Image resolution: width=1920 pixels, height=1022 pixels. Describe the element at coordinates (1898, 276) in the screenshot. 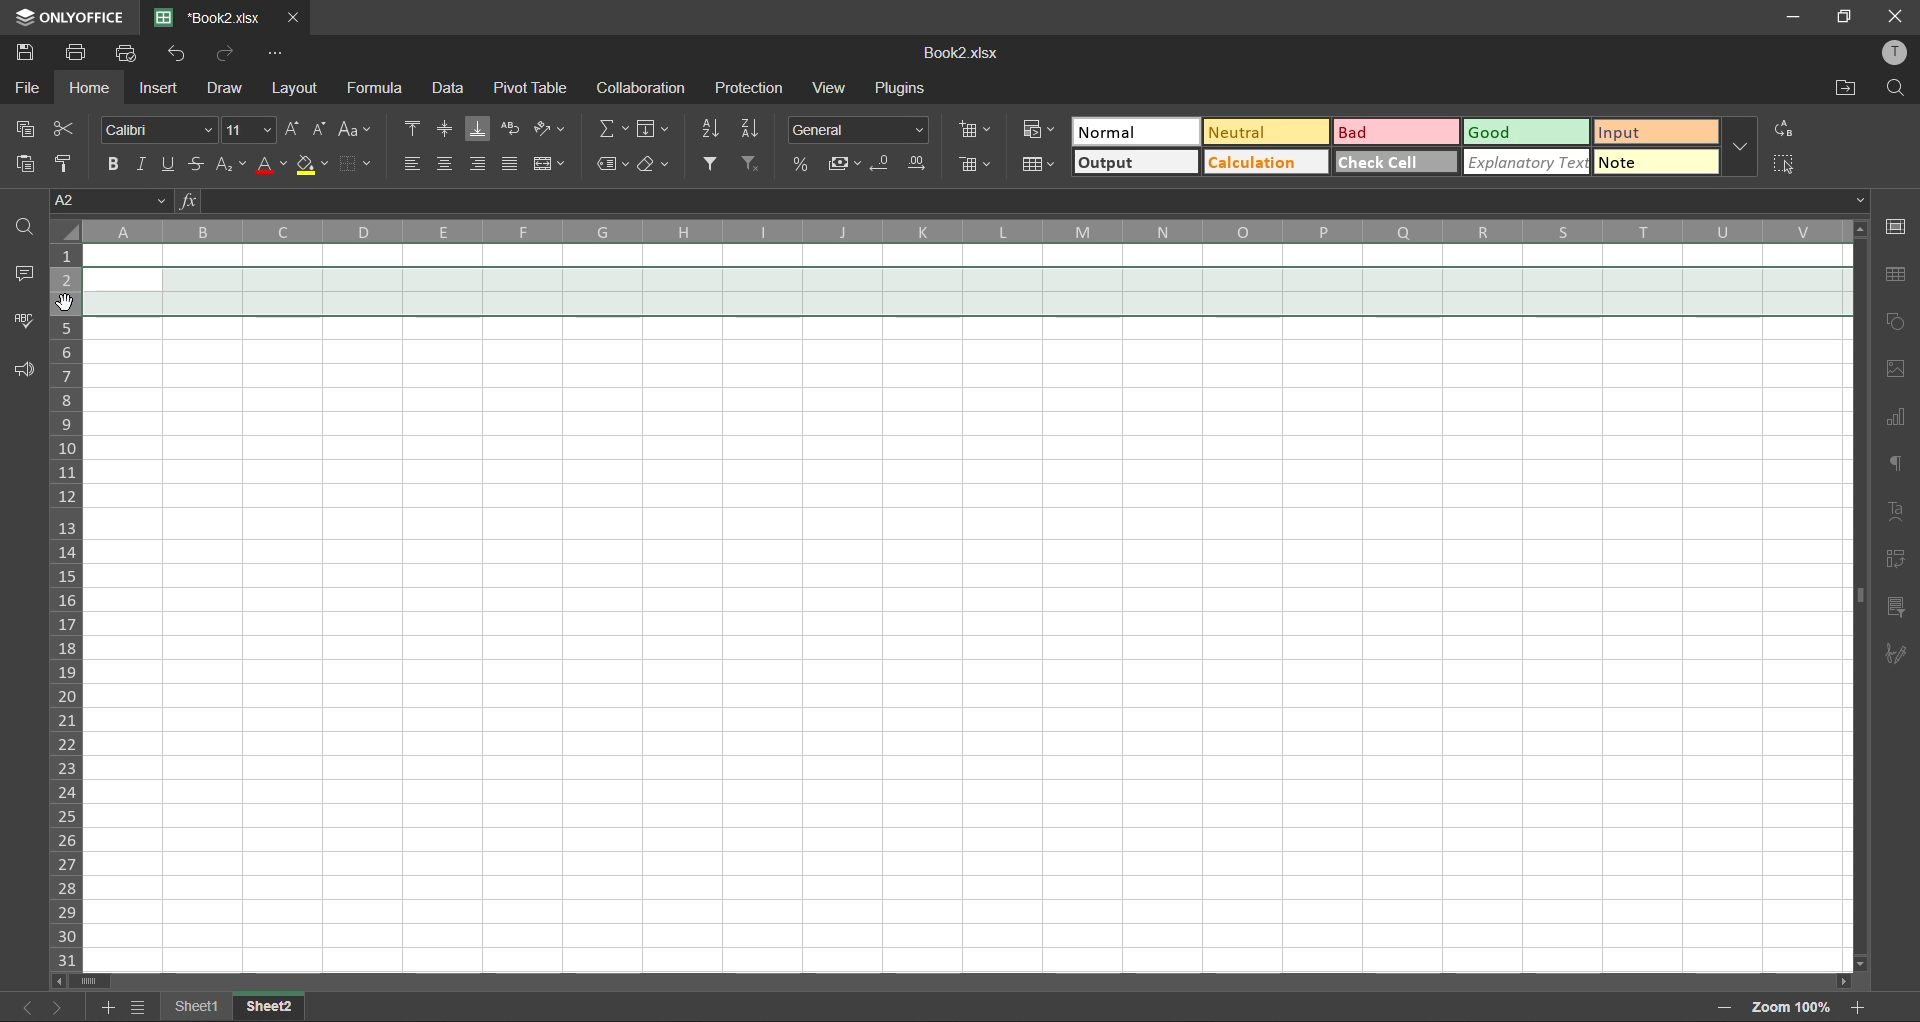

I see `table` at that location.